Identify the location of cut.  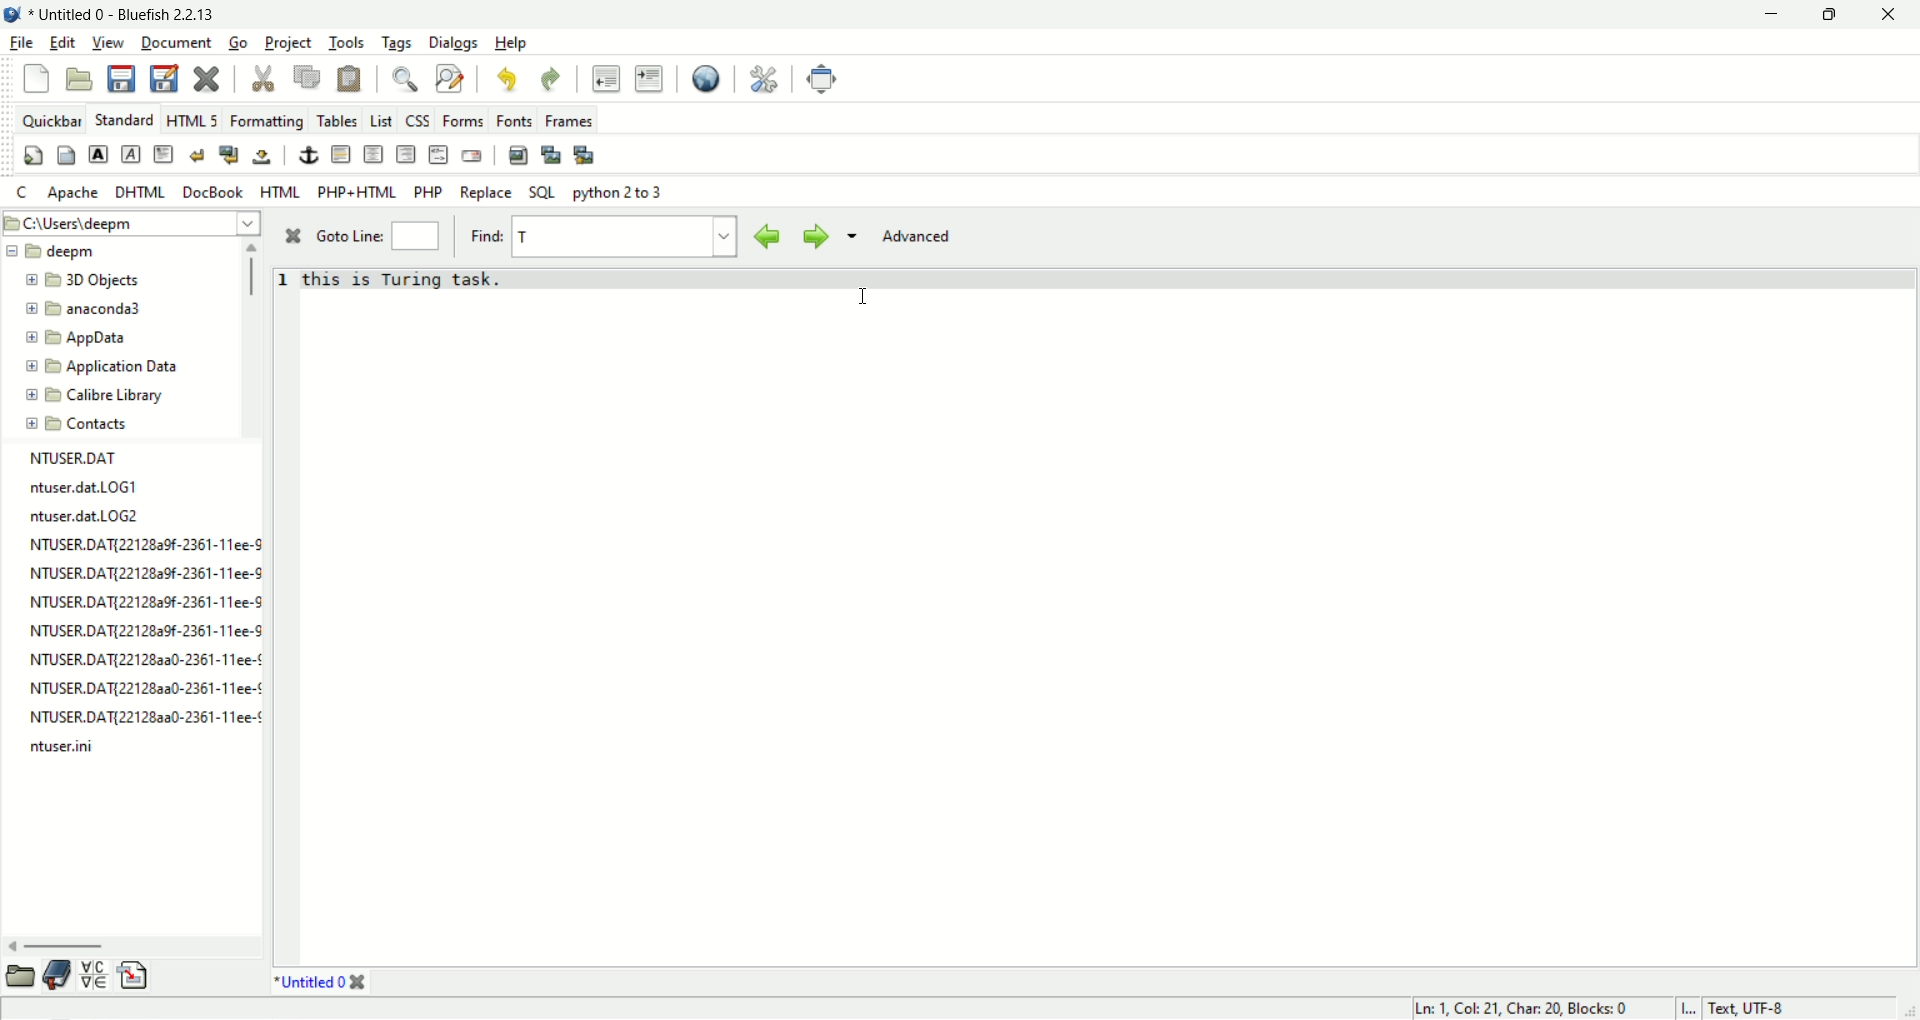
(265, 80).